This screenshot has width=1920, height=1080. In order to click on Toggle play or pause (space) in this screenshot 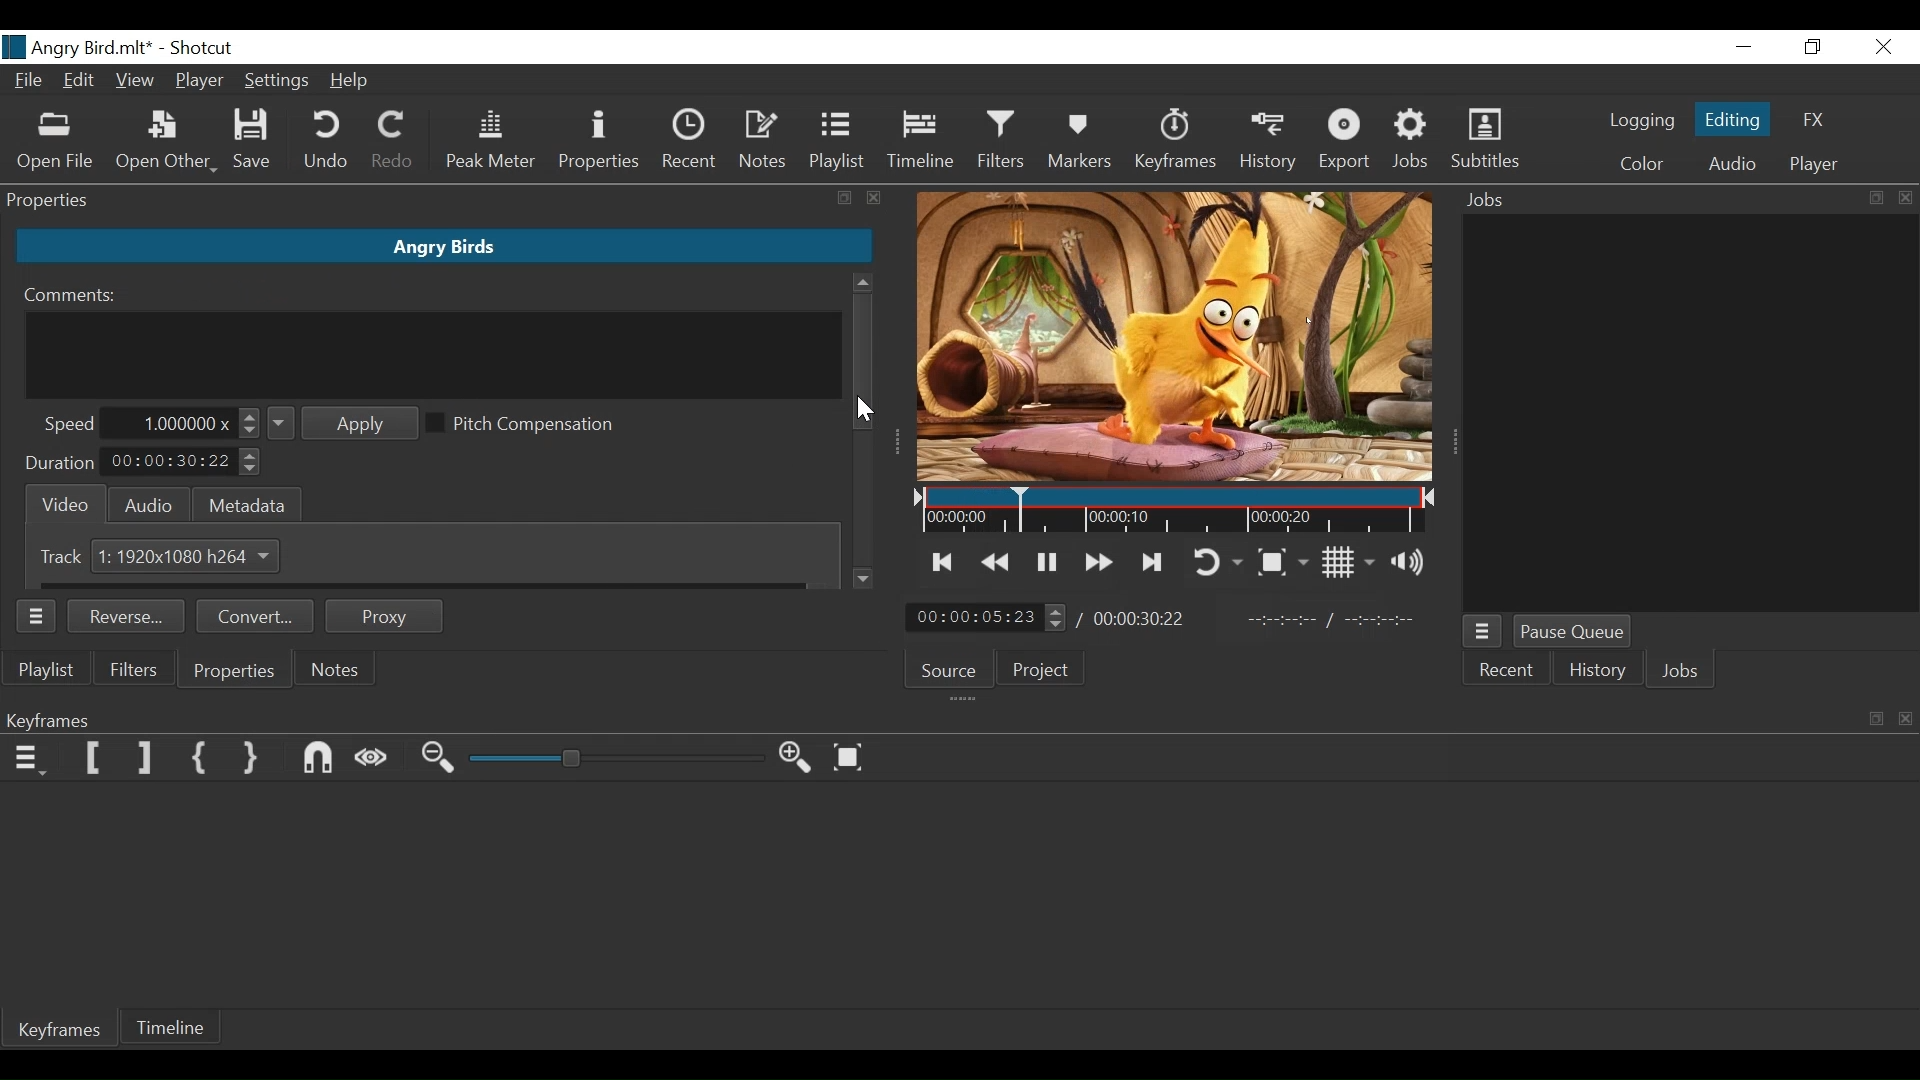, I will do `click(1046, 561)`.